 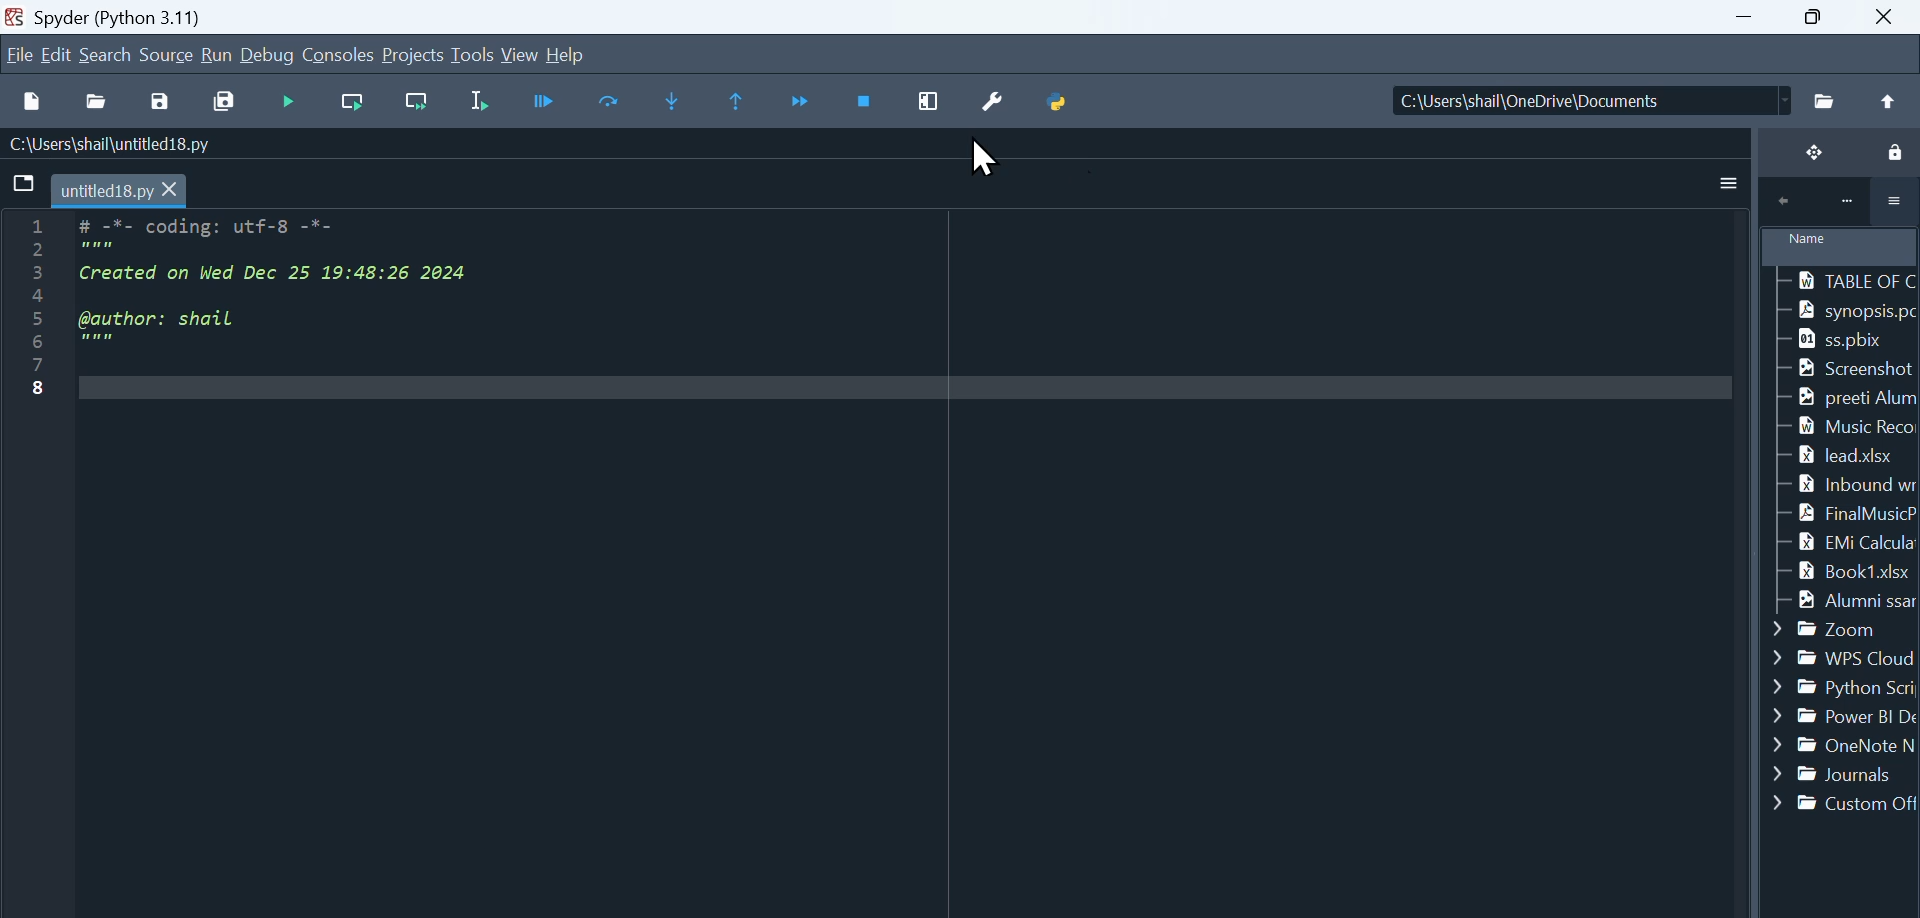 What do you see at coordinates (985, 160) in the screenshot?
I see `cursor` at bounding box center [985, 160].